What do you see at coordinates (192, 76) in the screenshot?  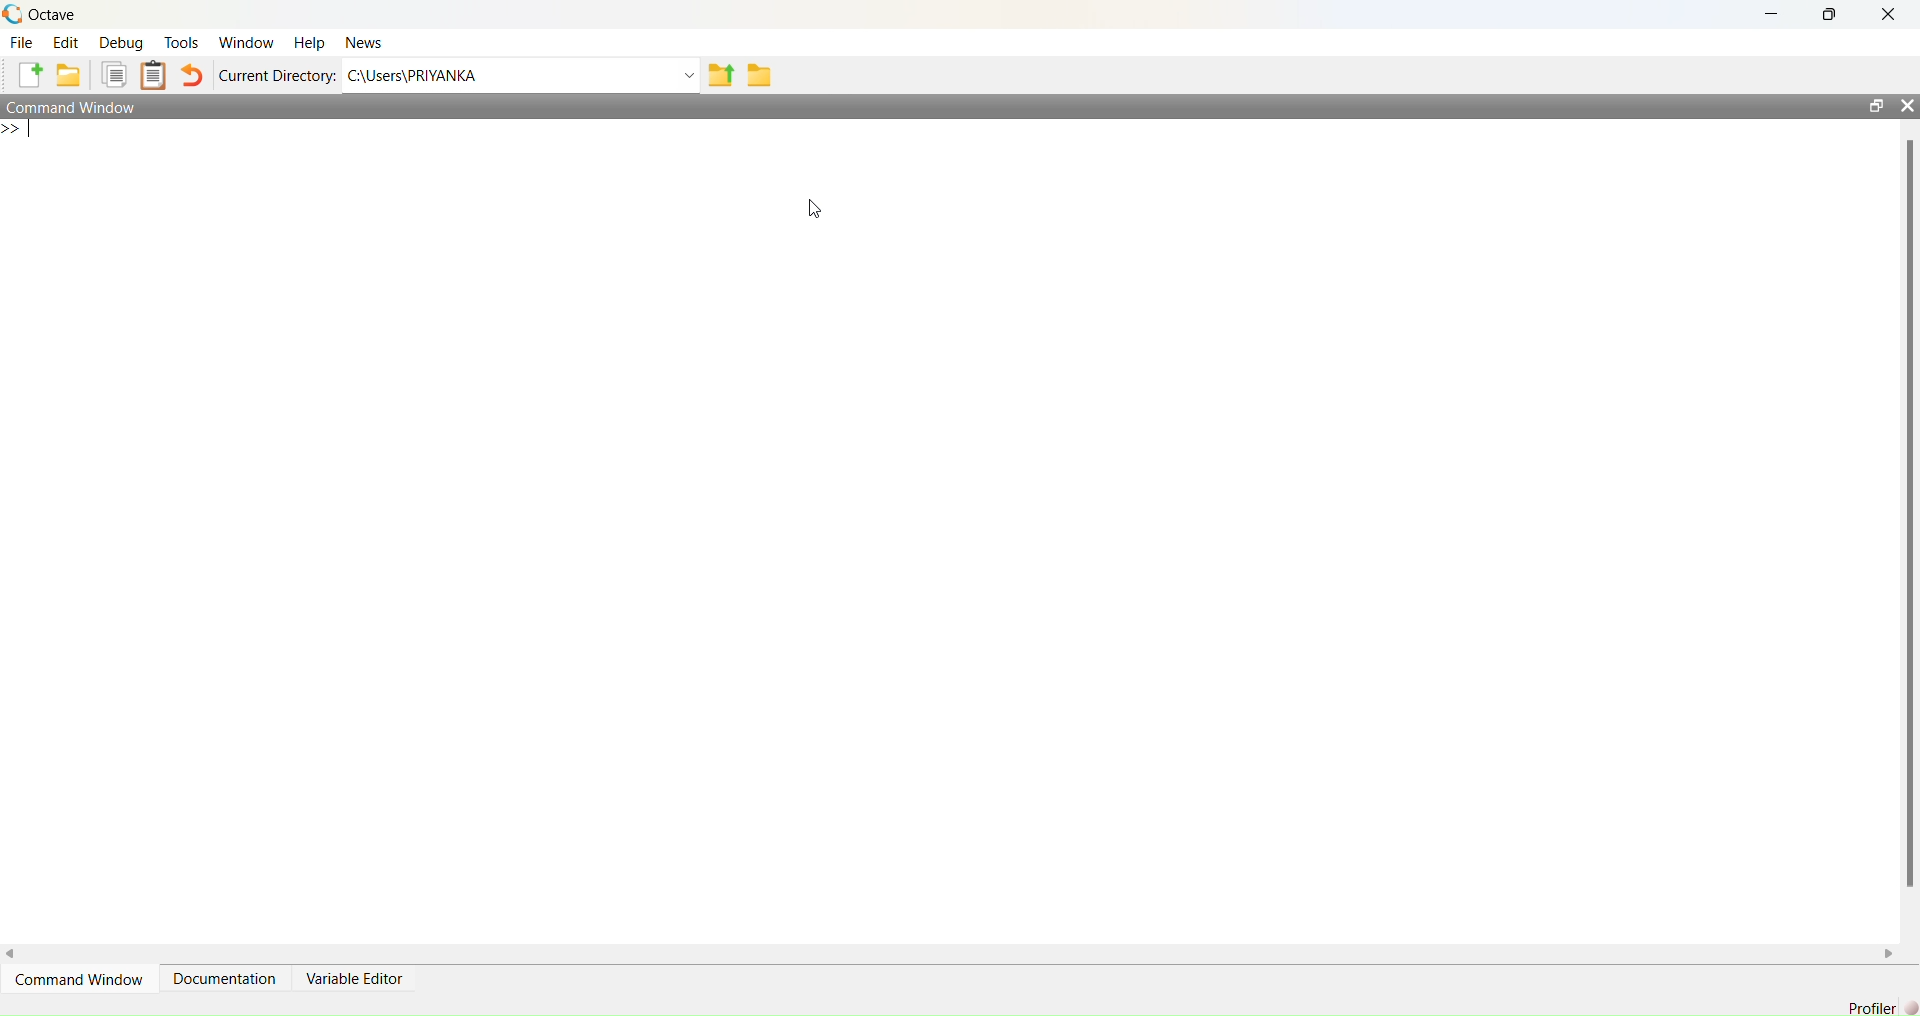 I see `undo` at bounding box center [192, 76].